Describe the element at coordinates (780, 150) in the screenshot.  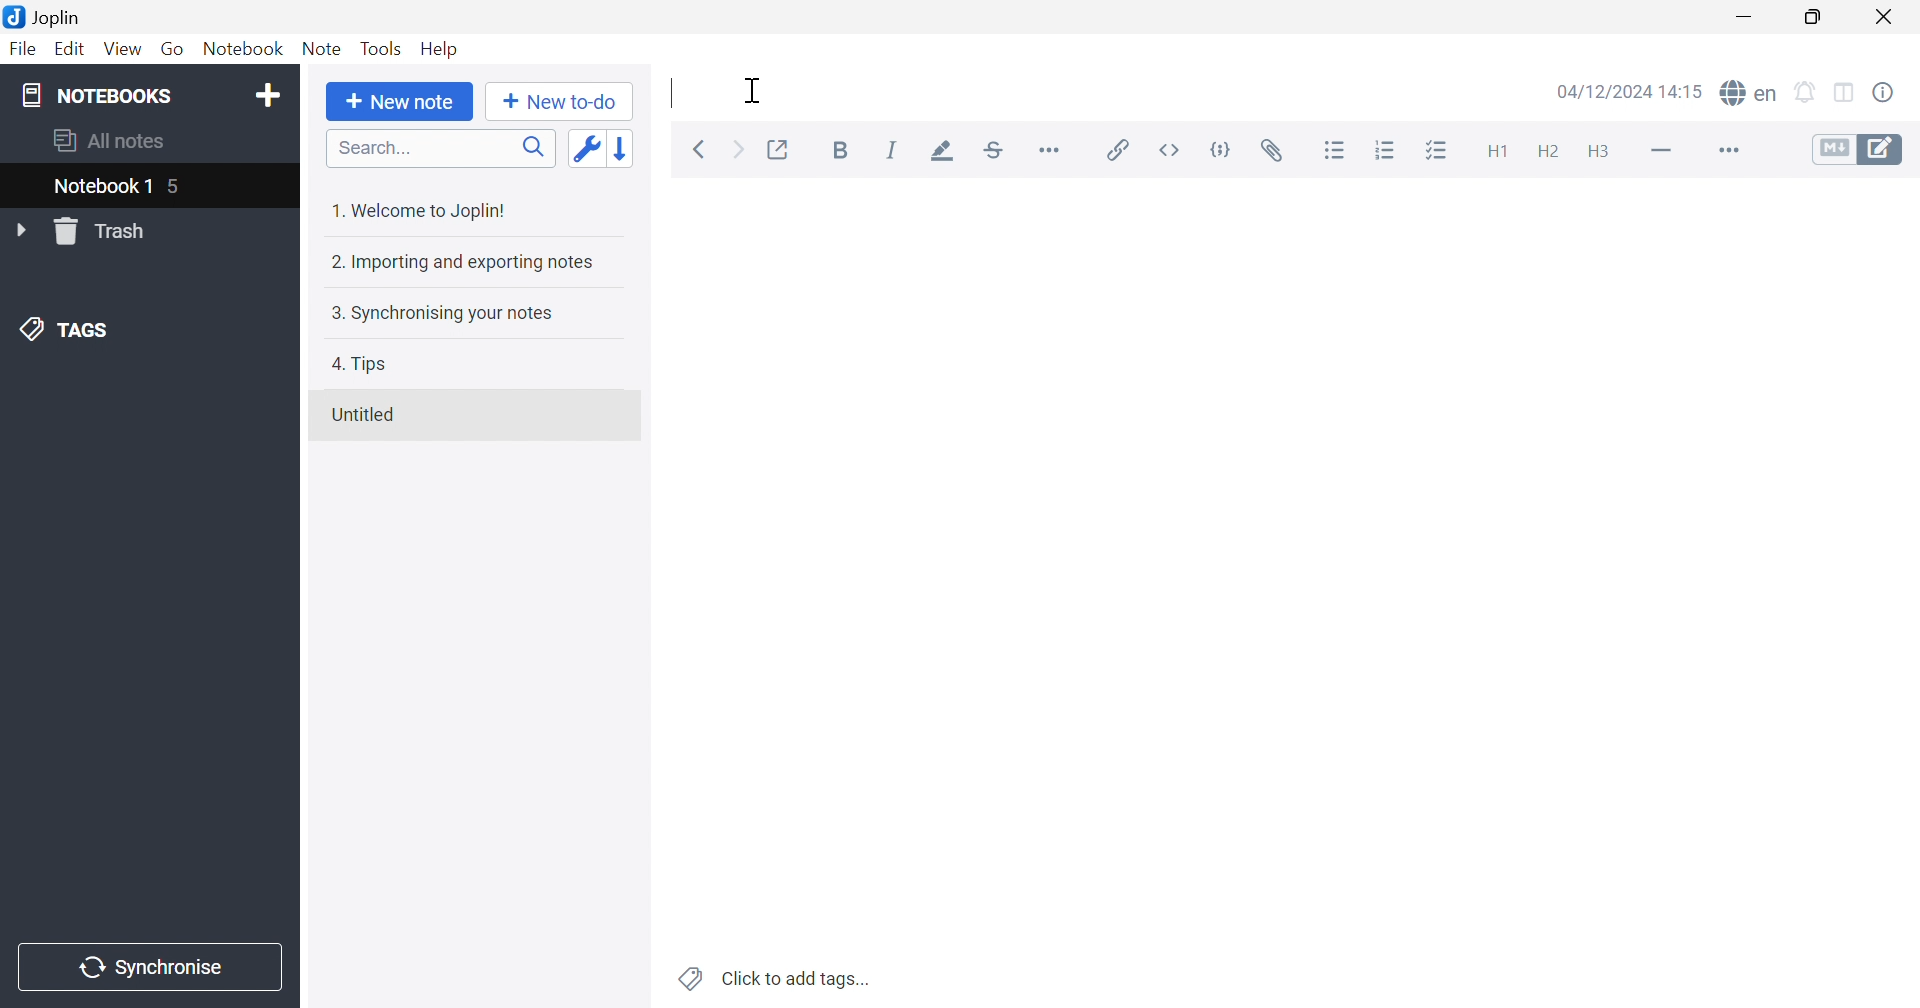
I see `Toggl external editing` at that location.